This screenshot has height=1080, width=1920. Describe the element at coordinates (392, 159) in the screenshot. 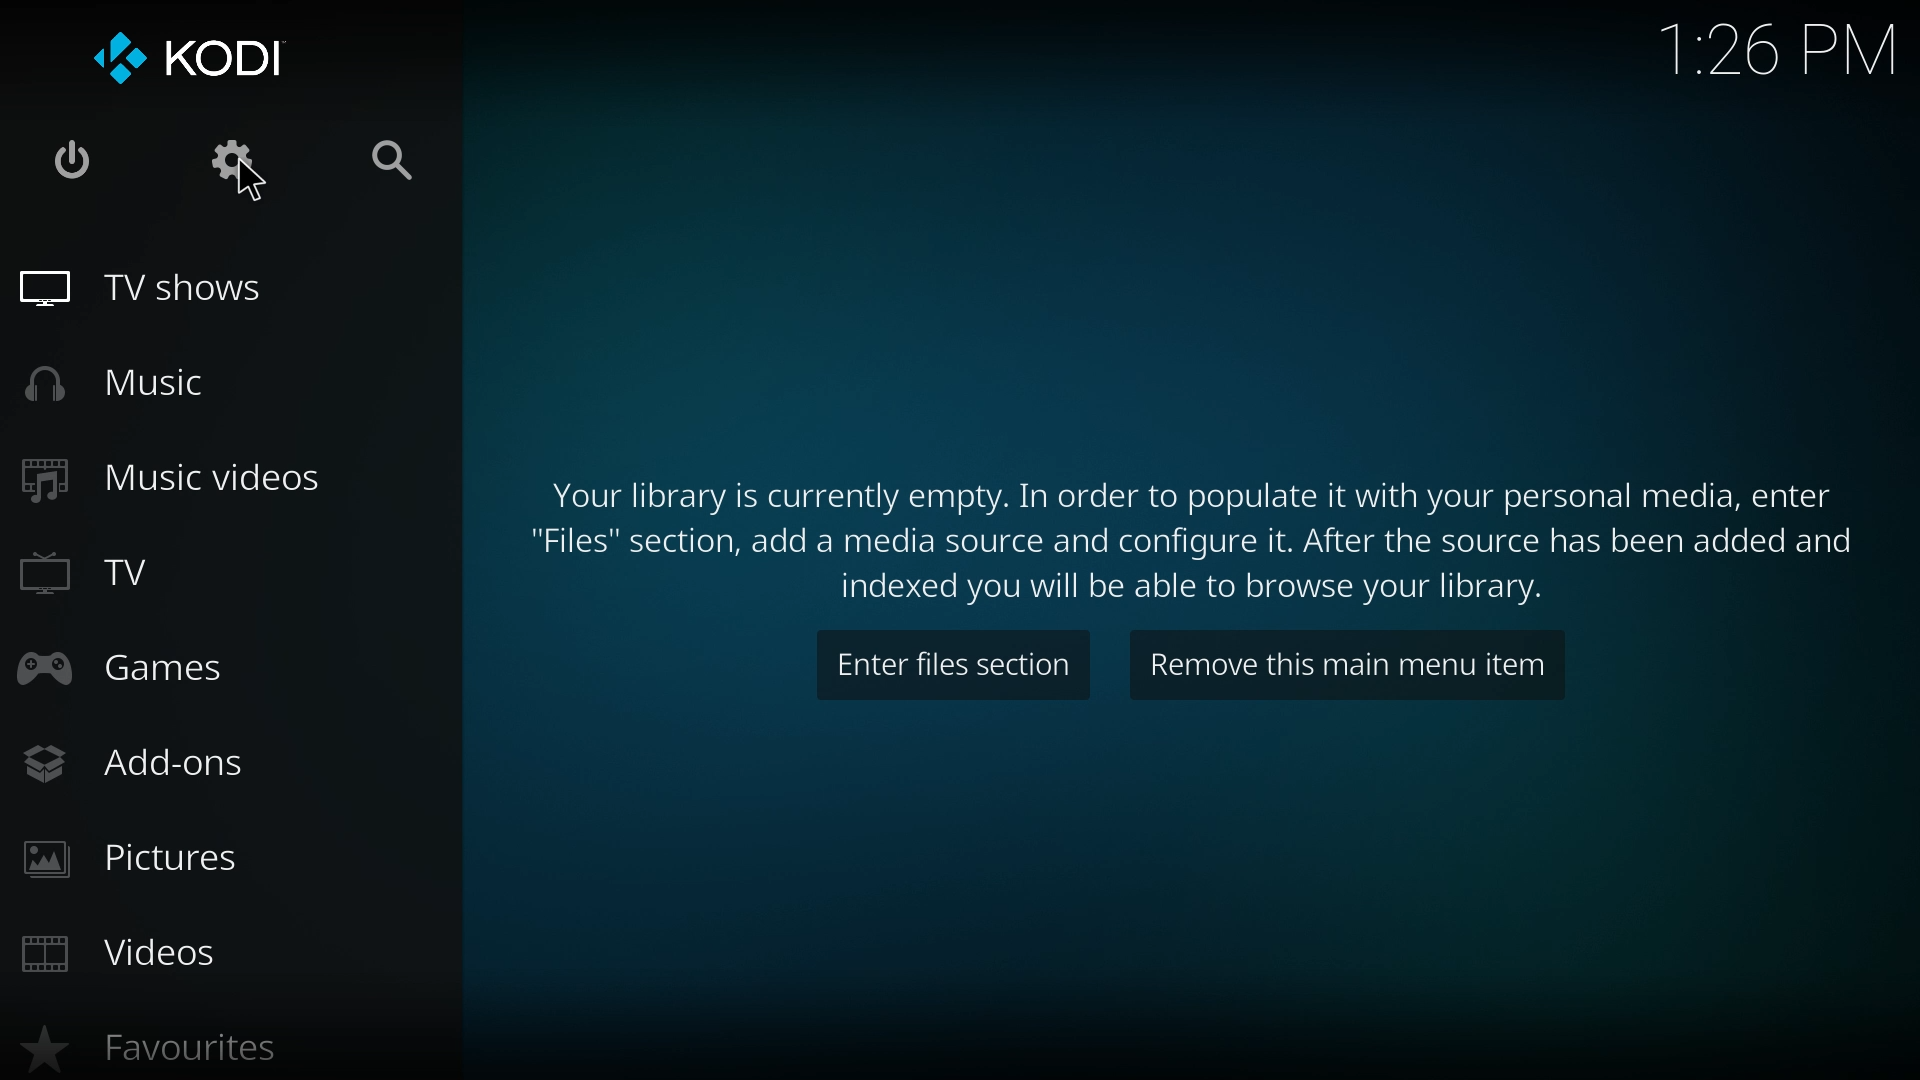

I see `search` at that location.